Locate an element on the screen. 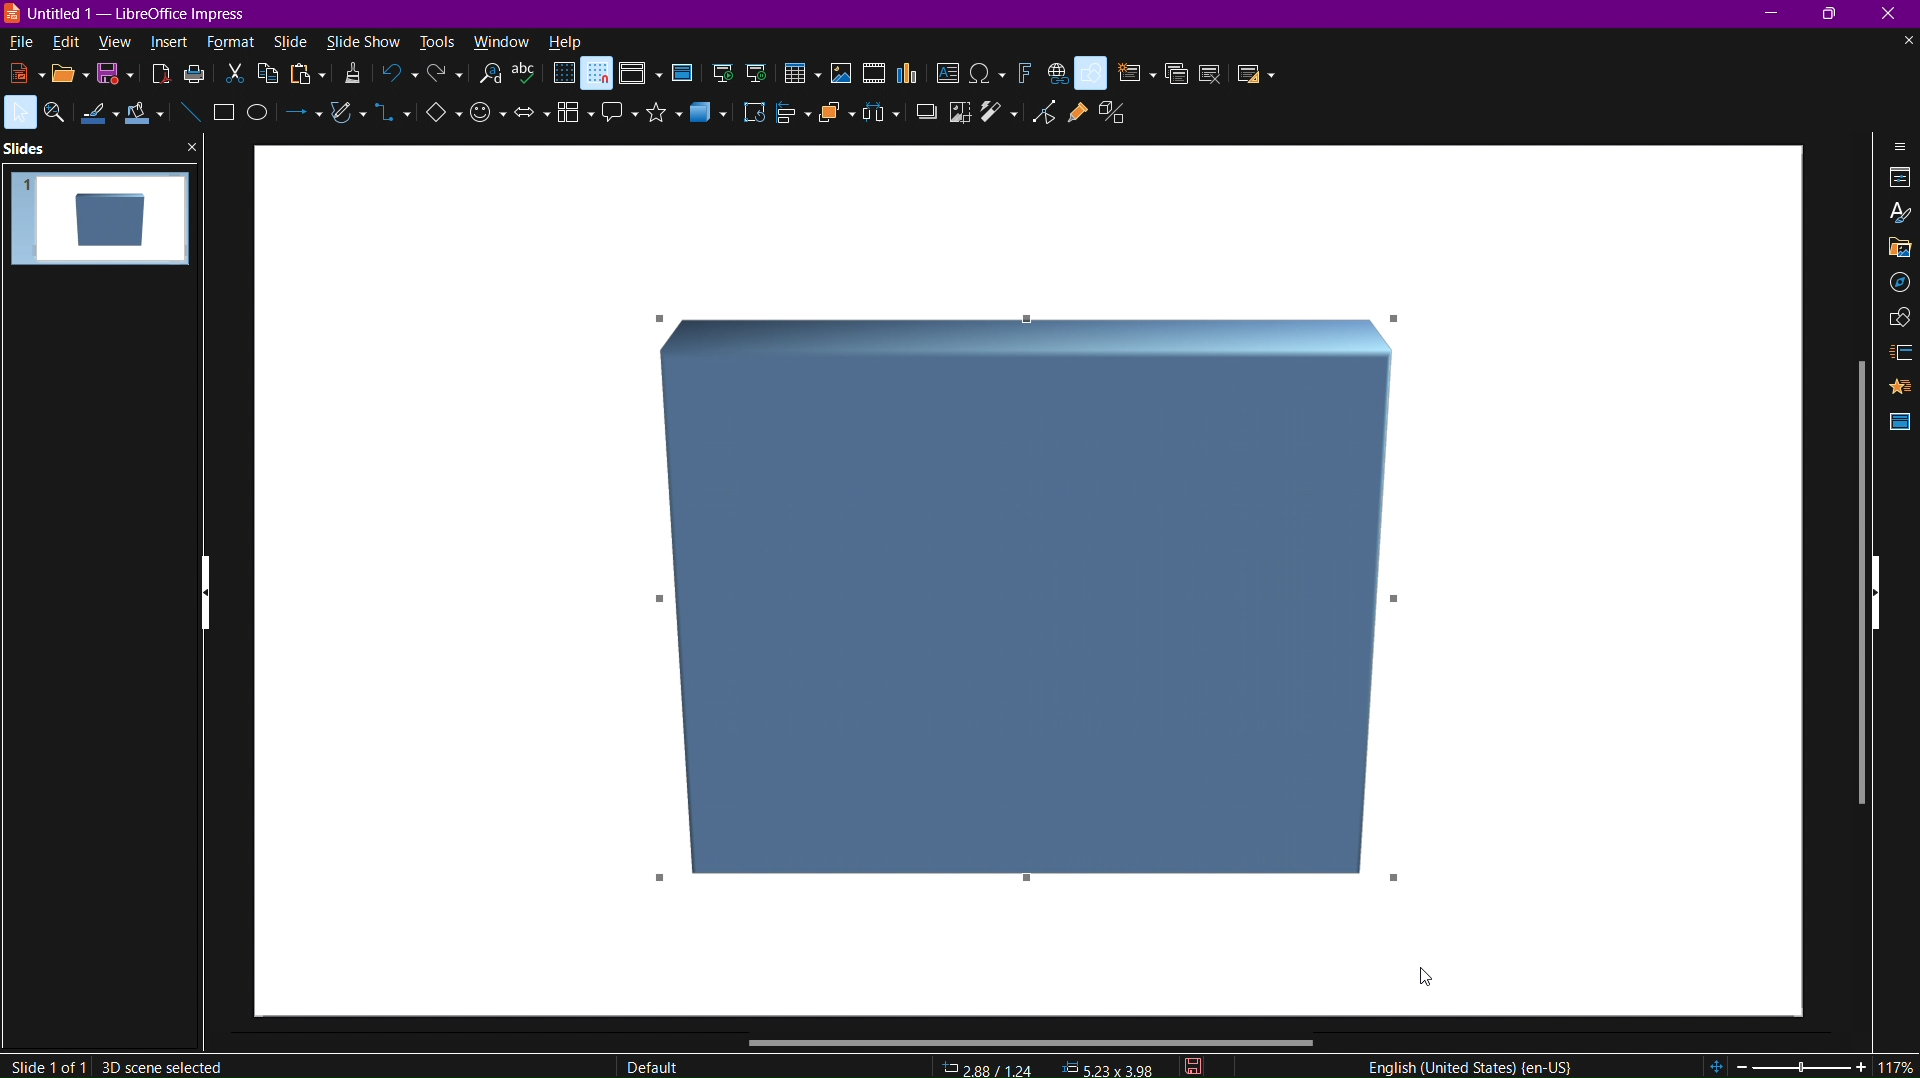 This screenshot has width=1920, height=1078. cursor is located at coordinates (1426, 975).